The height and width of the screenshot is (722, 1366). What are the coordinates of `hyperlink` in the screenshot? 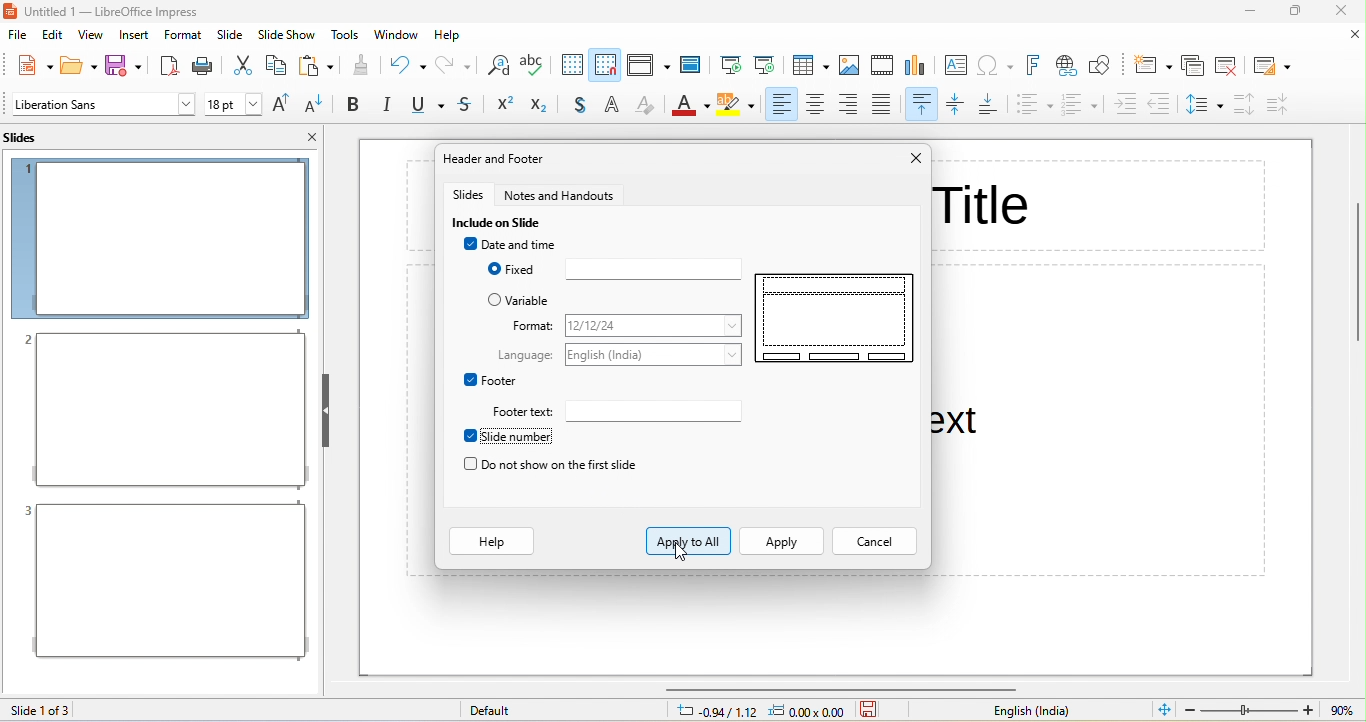 It's located at (1068, 68).